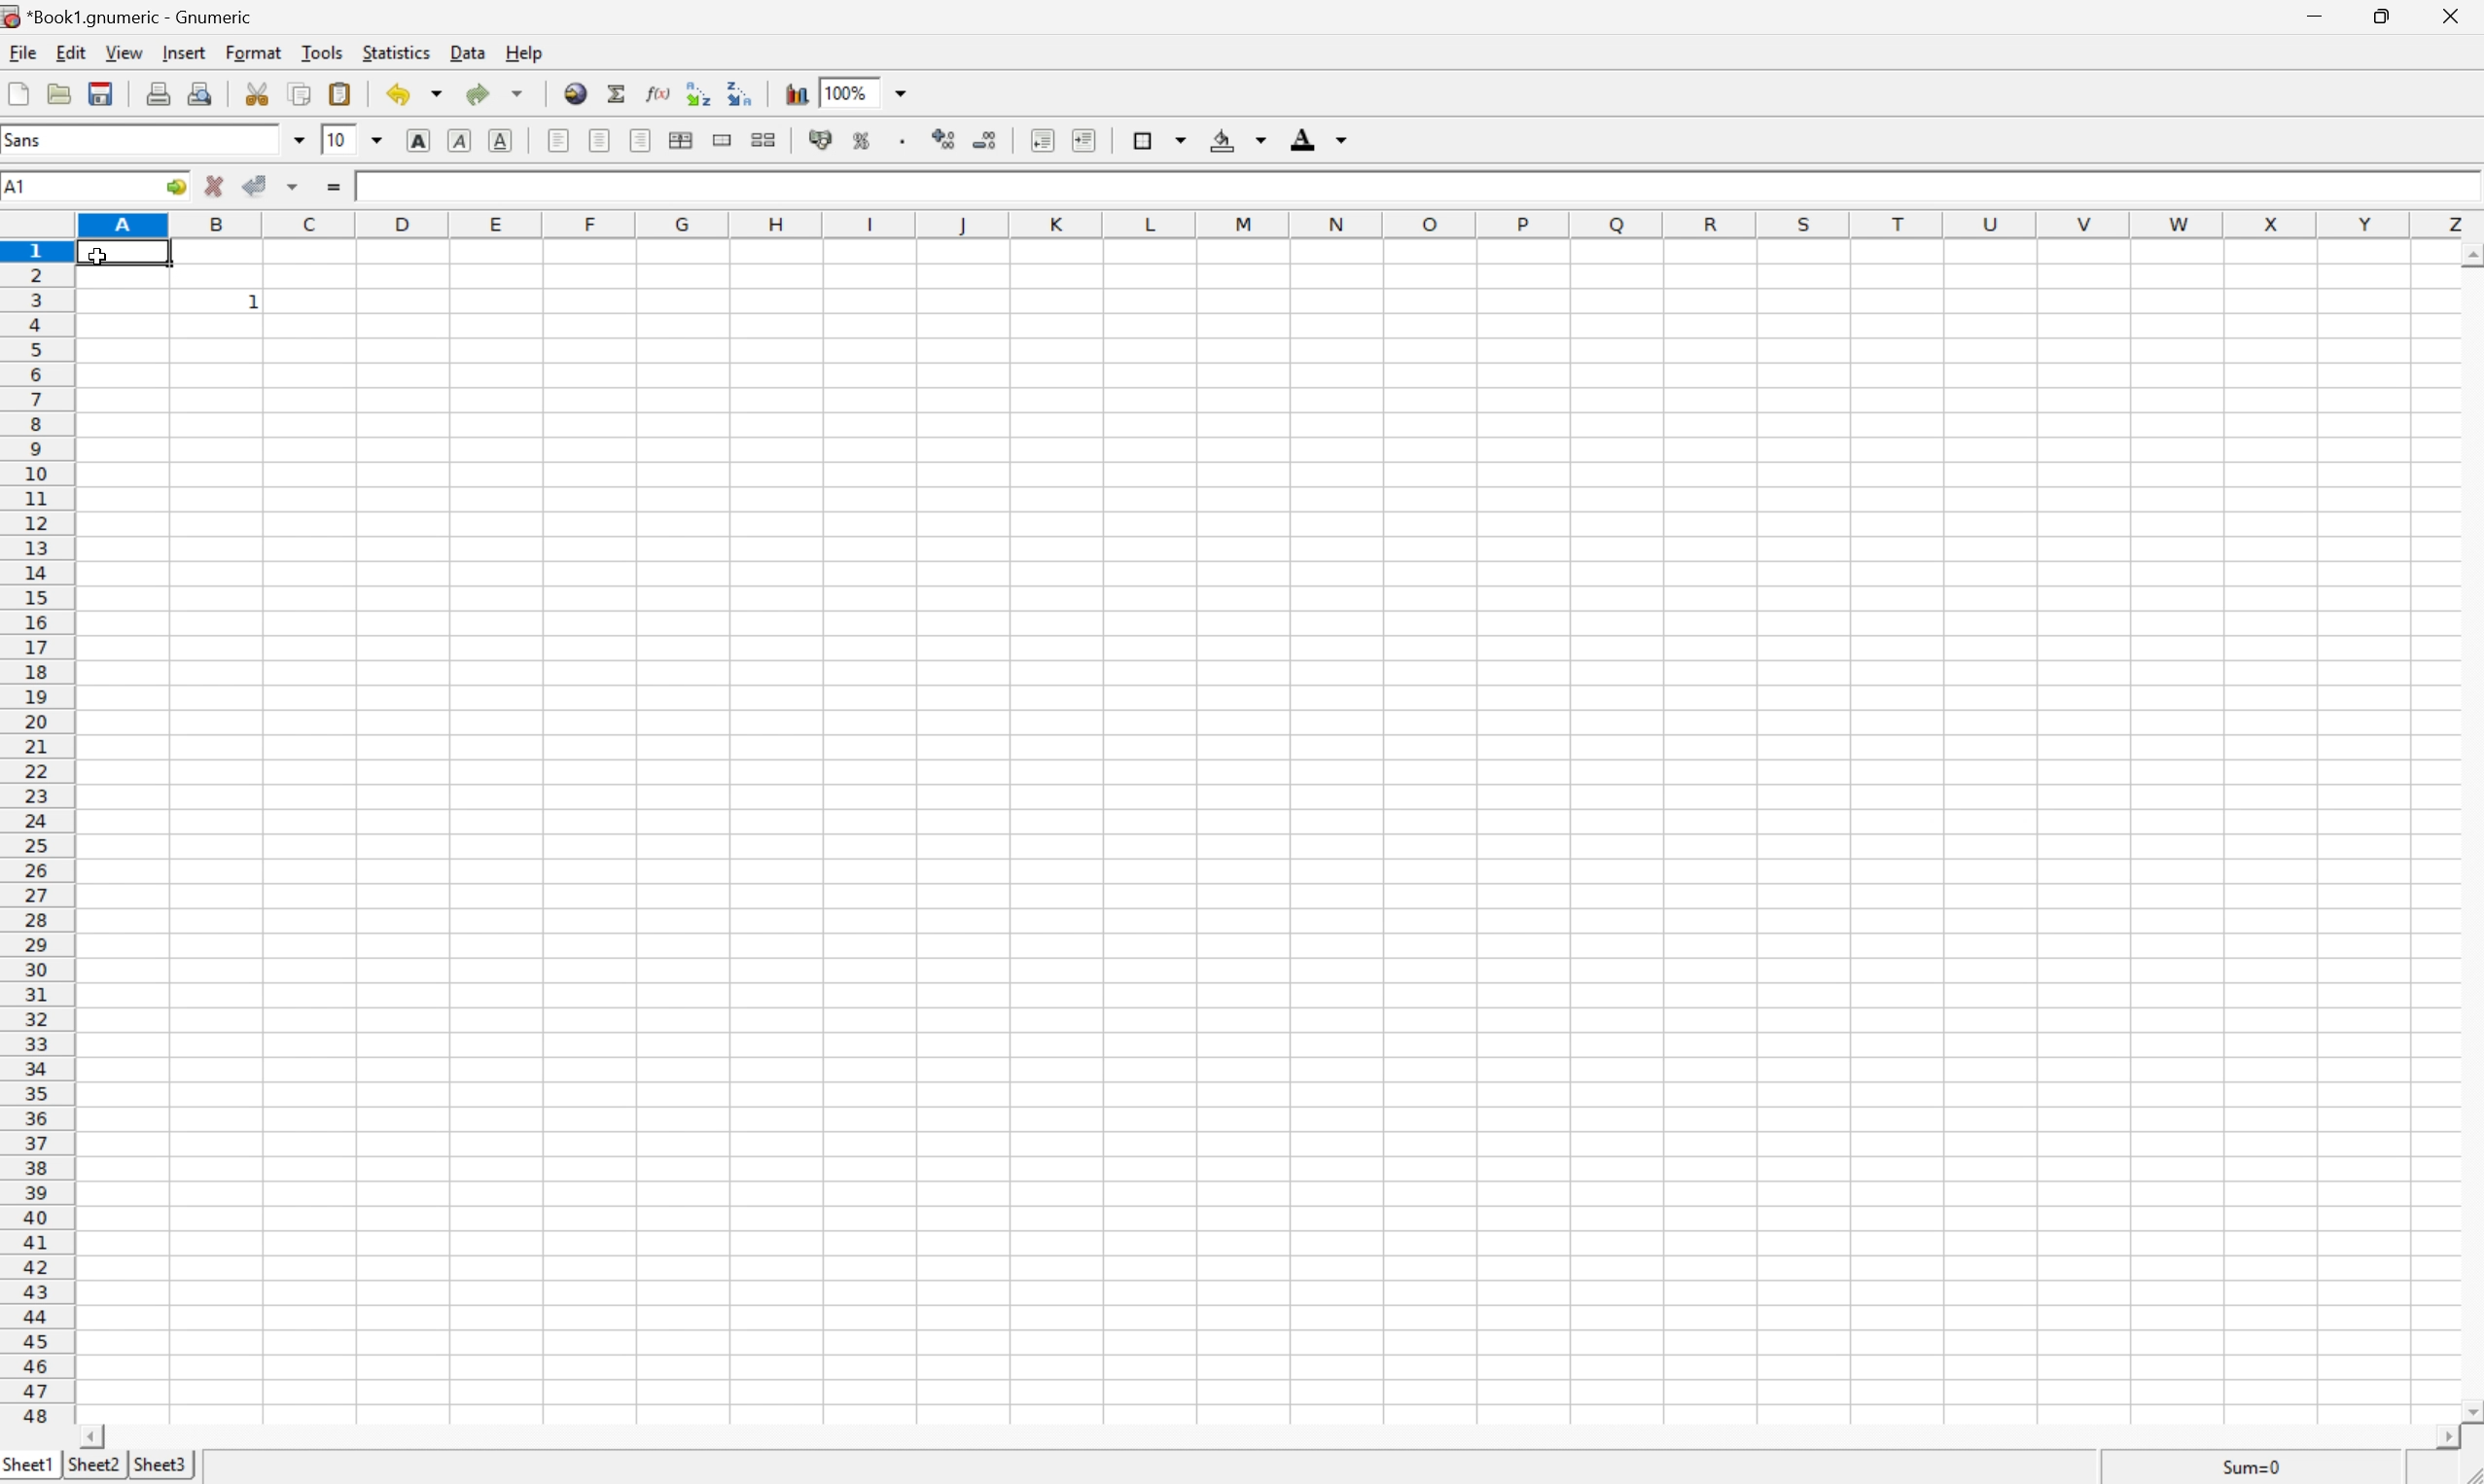 This screenshot has width=2484, height=1484. Describe the element at coordinates (159, 92) in the screenshot. I see `print current file` at that location.